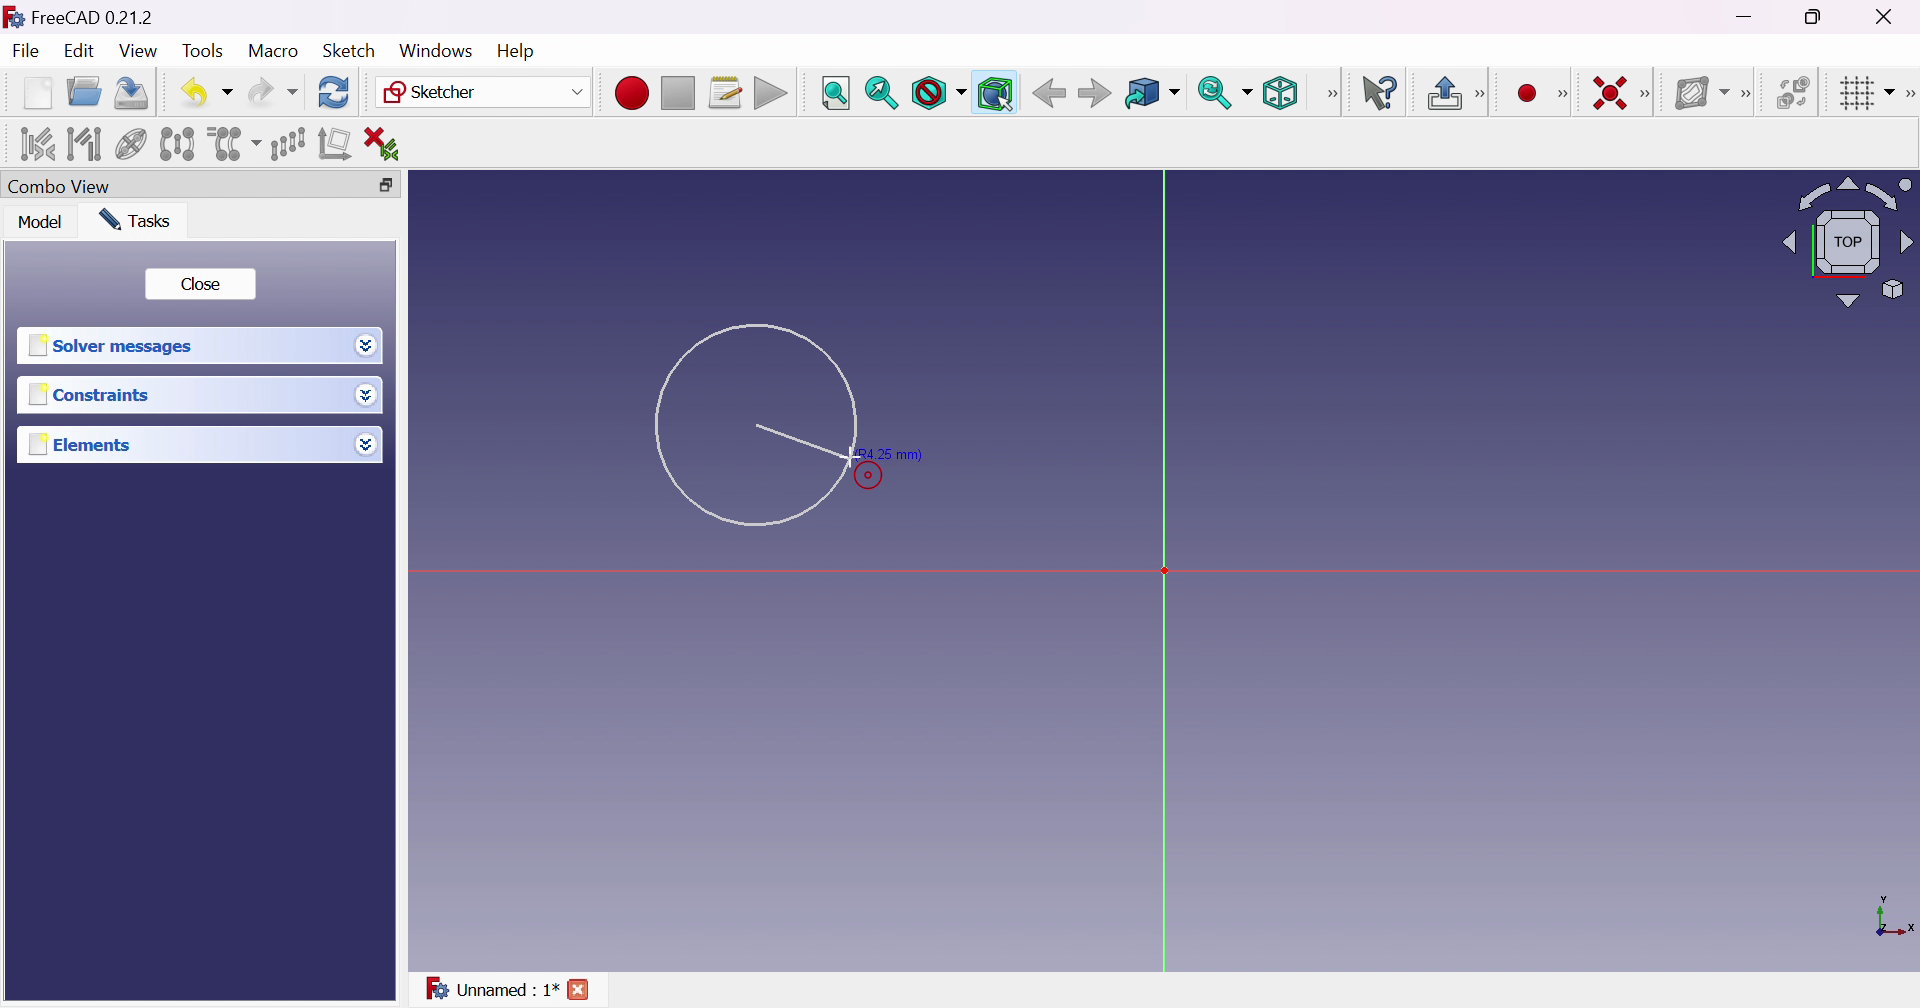  What do you see at coordinates (1483, 91) in the screenshot?
I see `[Sketcher edit model]` at bounding box center [1483, 91].